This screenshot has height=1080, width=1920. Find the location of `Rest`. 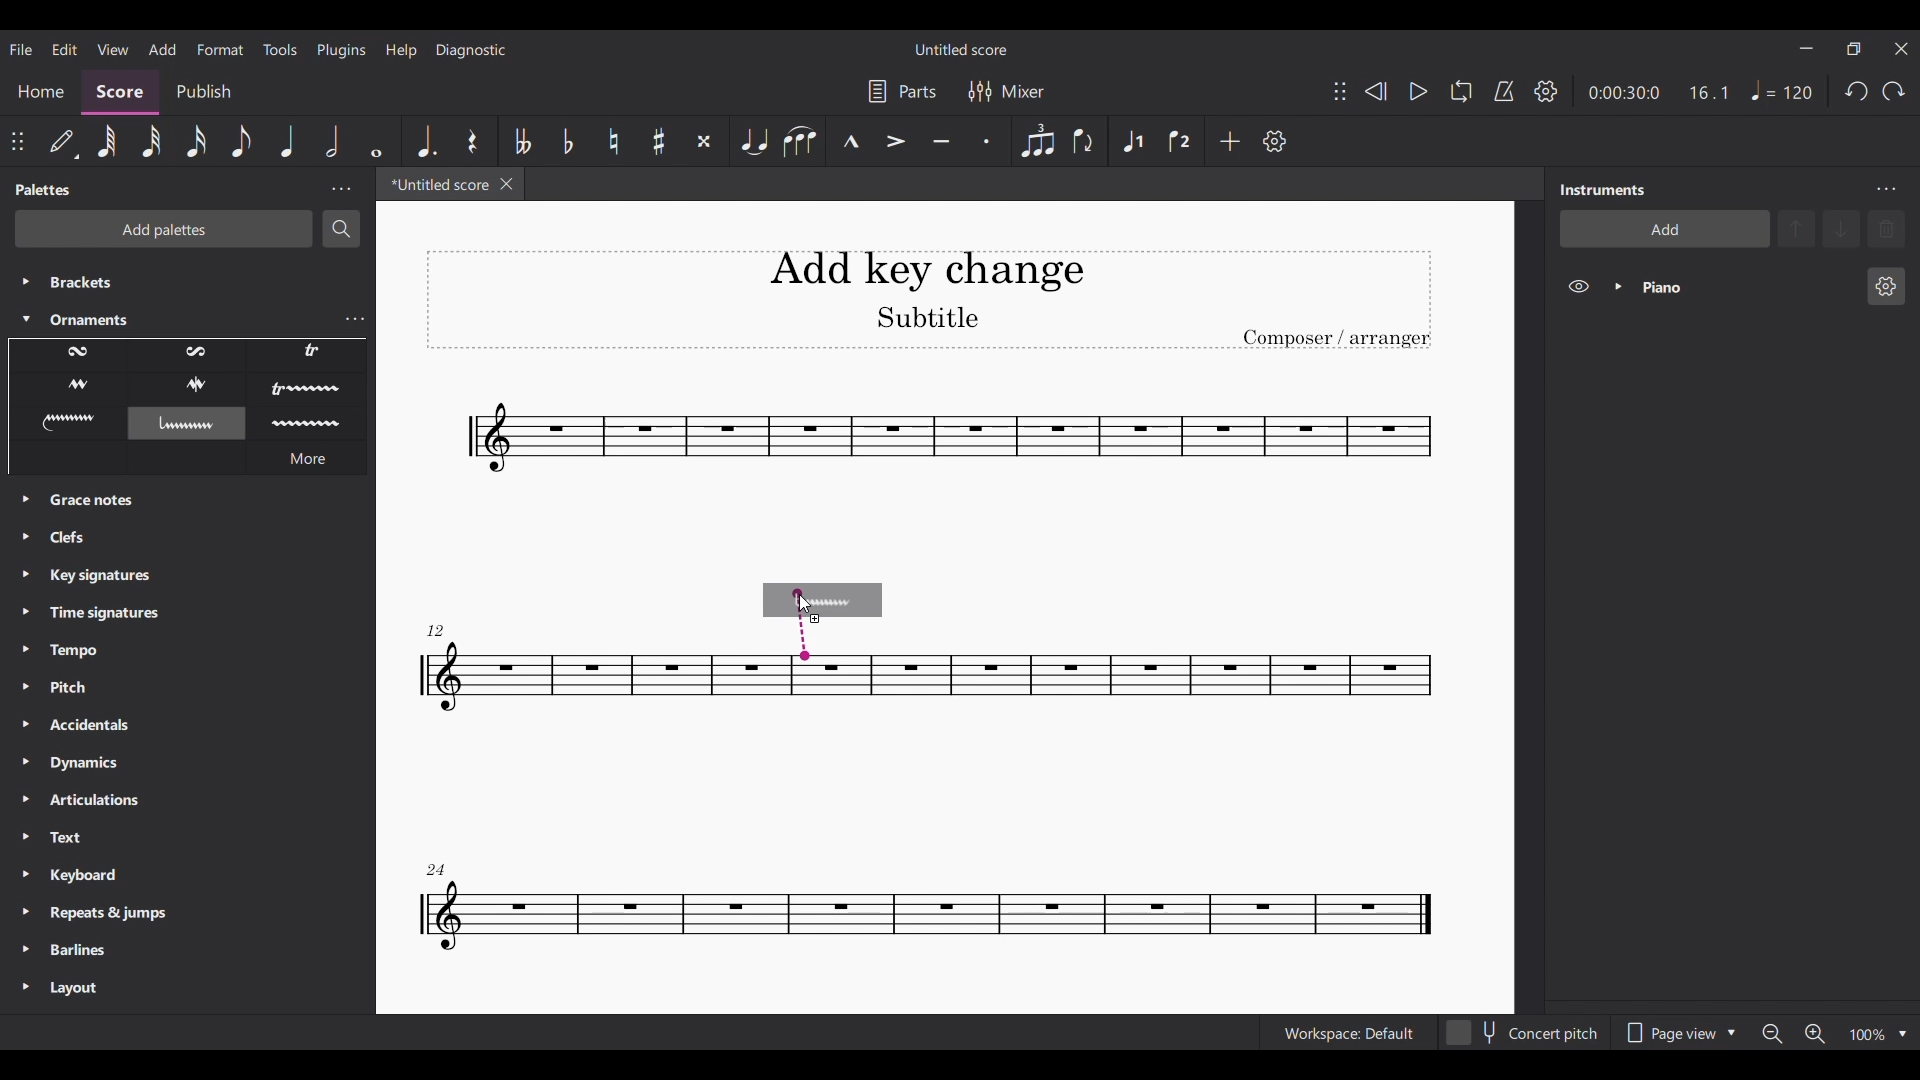

Rest is located at coordinates (472, 141).